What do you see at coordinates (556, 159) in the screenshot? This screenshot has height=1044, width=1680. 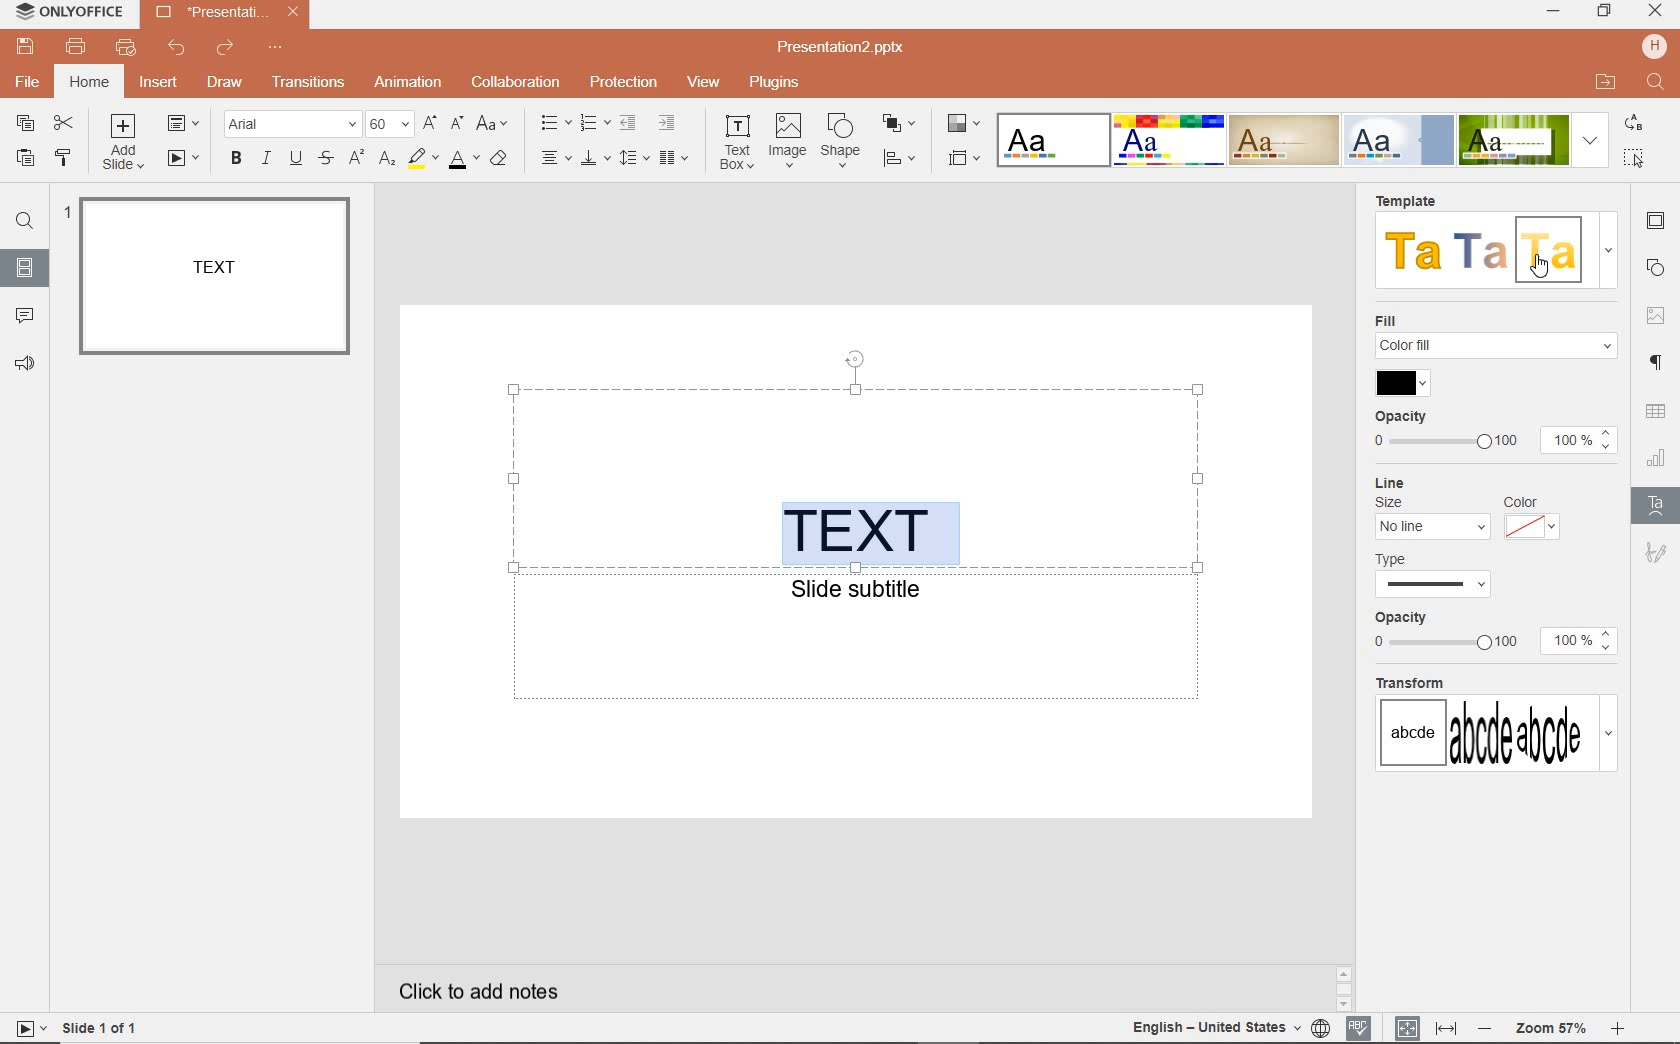 I see `HORIZONTAL ALIGN` at bounding box center [556, 159].